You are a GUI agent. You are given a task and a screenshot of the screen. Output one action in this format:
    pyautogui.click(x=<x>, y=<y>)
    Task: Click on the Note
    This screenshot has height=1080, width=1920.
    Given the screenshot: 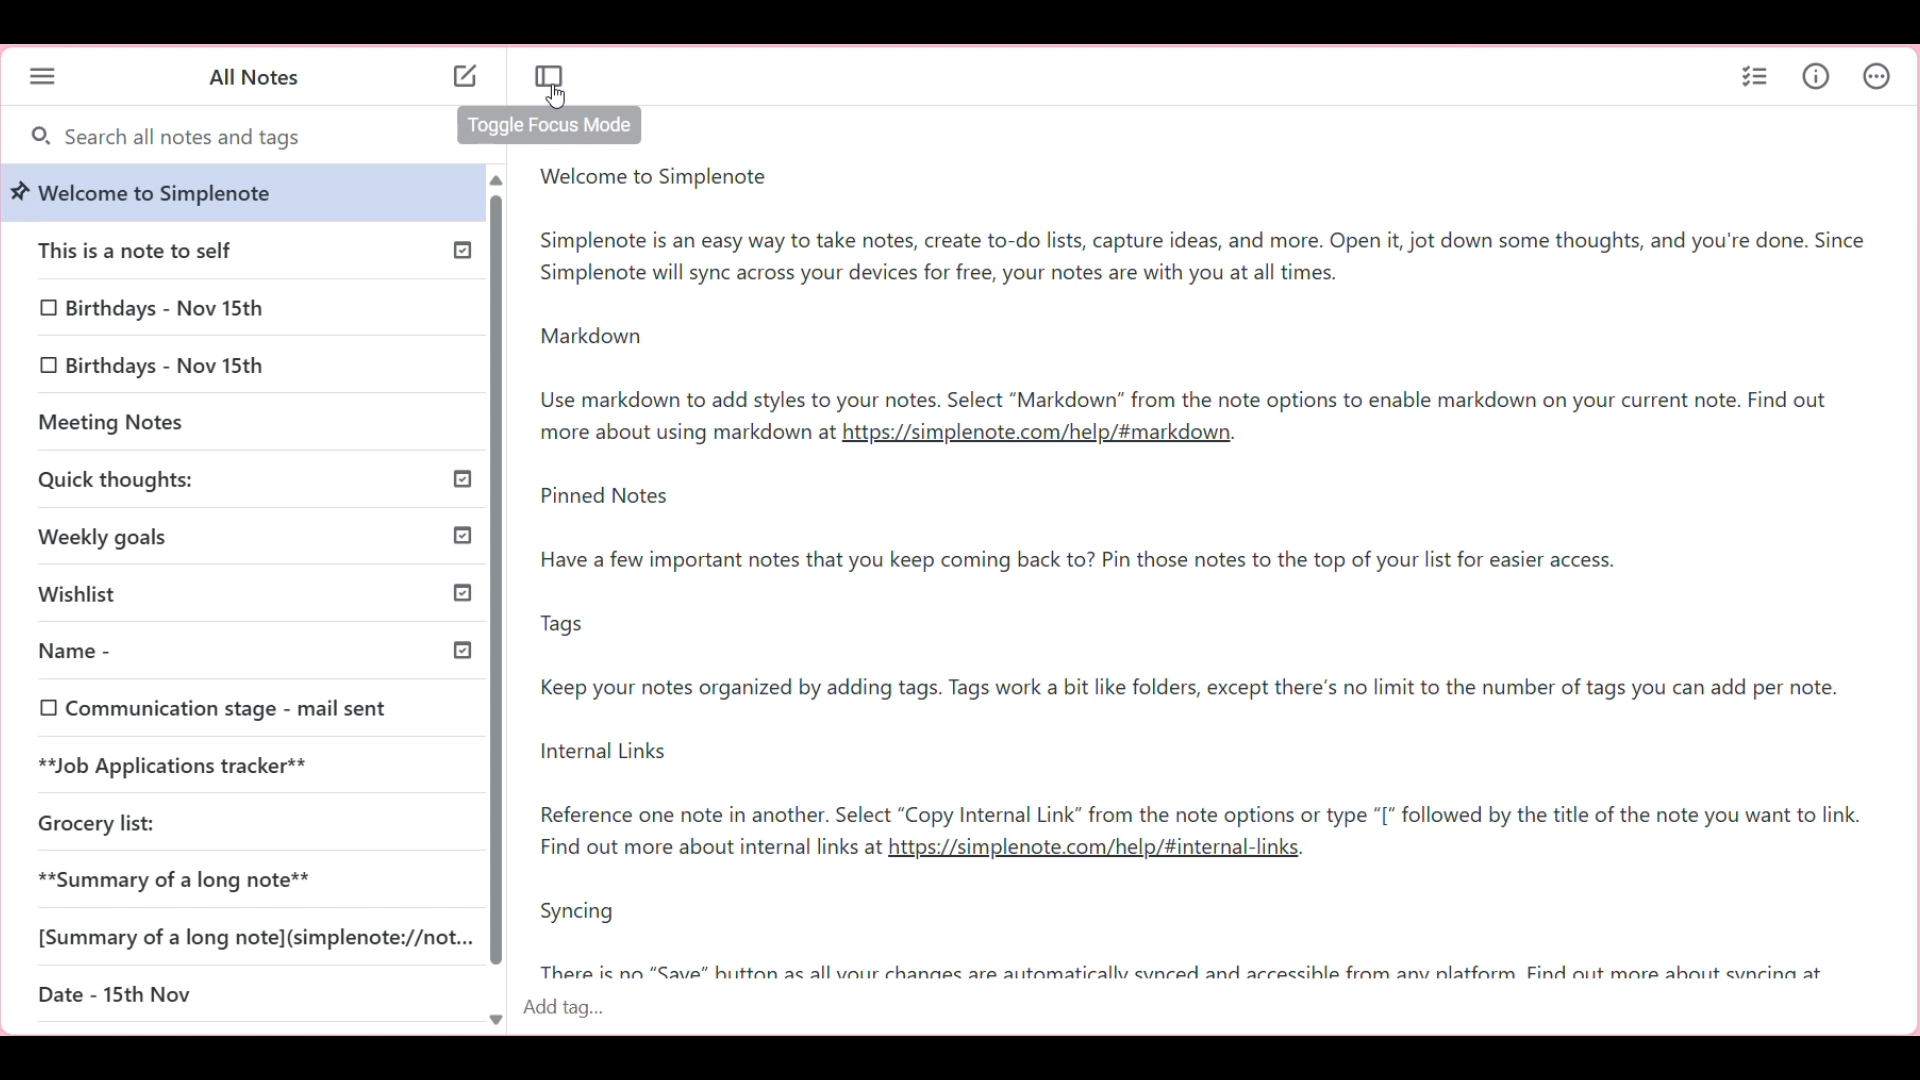 What is the action you would take?
    pyautogui.click(x=682, y=433)
    